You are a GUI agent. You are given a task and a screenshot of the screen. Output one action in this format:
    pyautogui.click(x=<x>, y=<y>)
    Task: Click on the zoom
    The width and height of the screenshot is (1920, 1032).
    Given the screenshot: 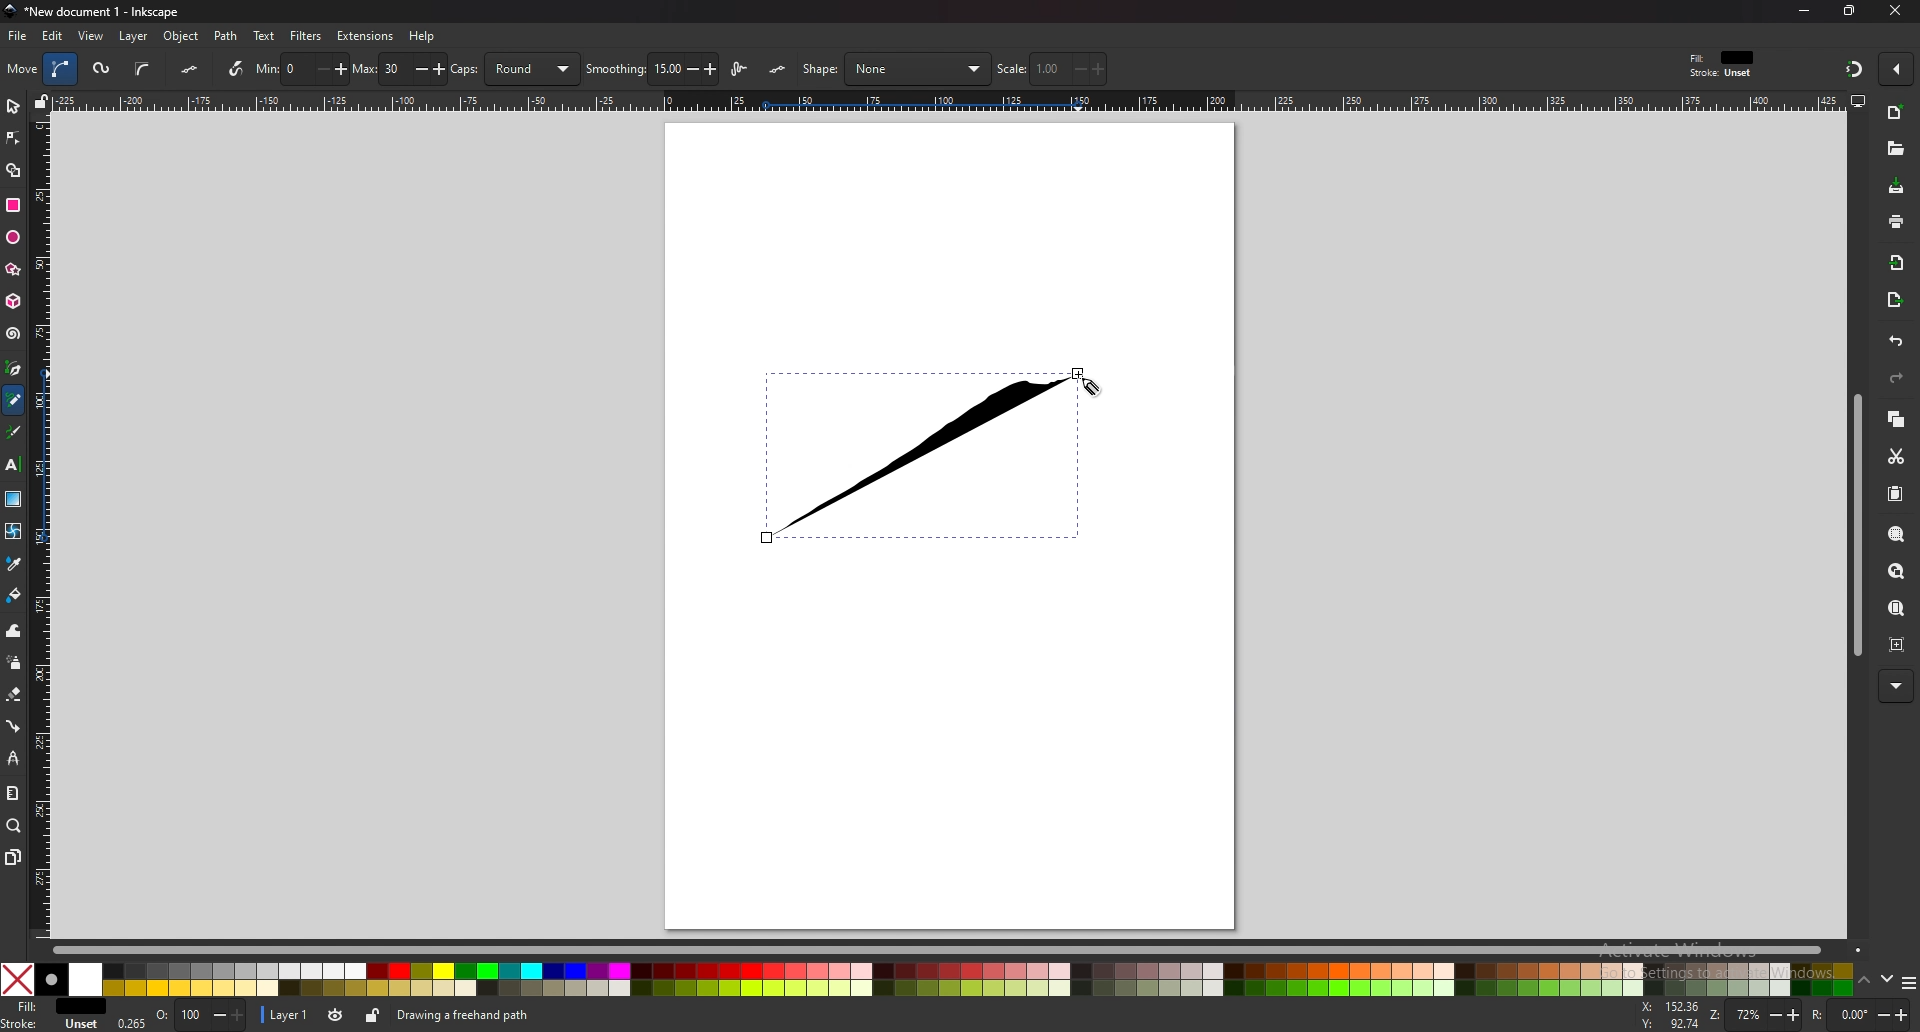 What is the action you would take?
    pyautogui.click(x=1756, y=1014)
    